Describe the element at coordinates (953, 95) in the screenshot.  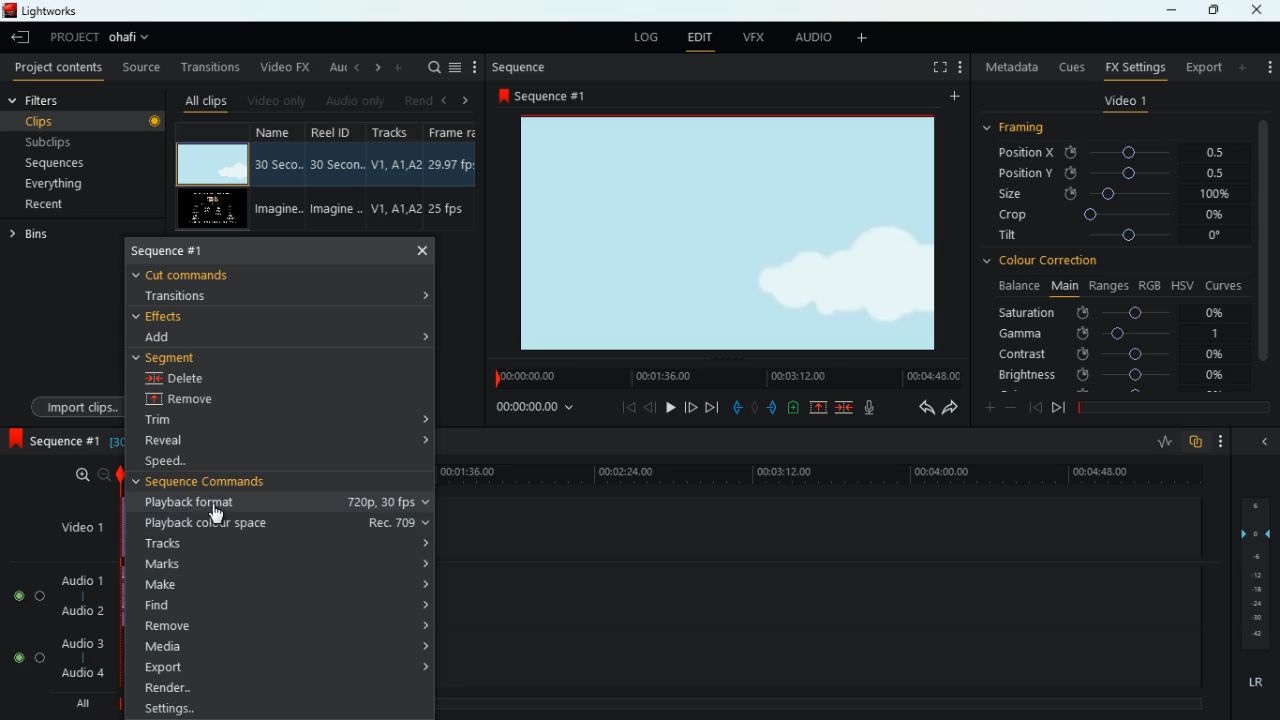
I see `add` at that location.